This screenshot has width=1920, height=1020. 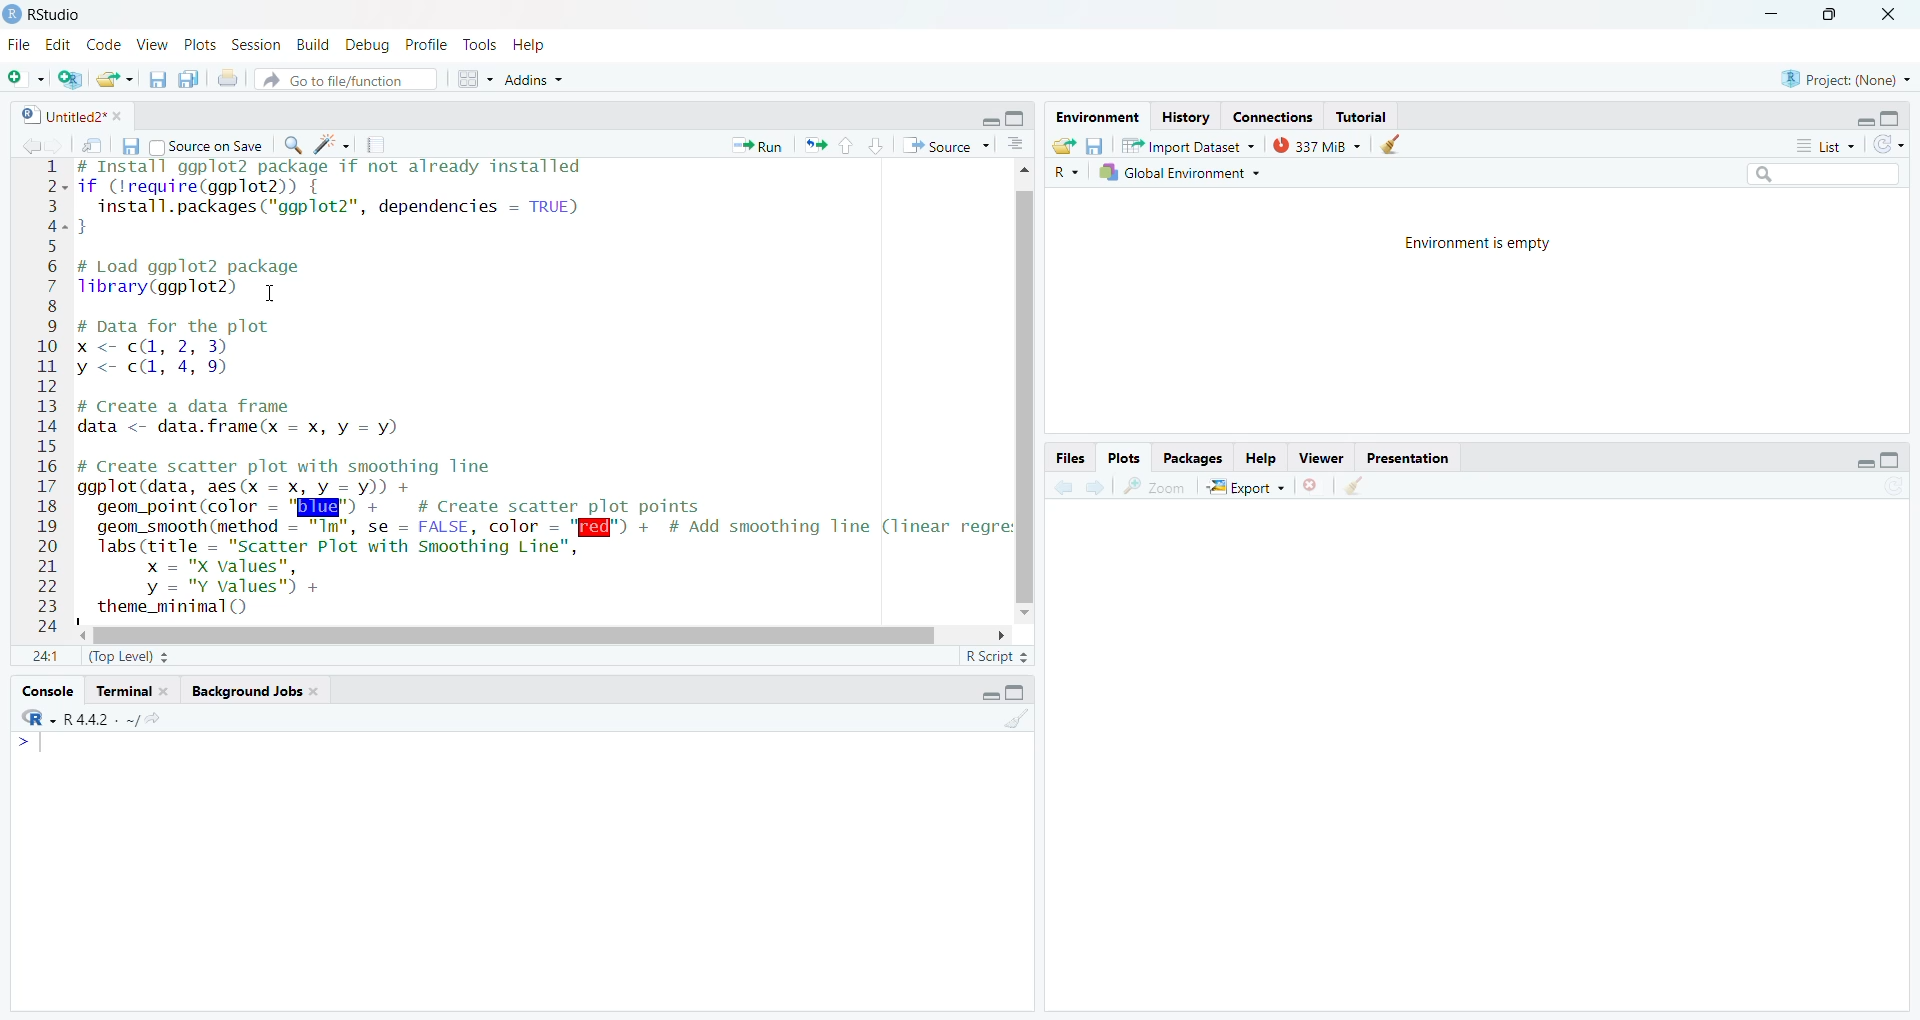 I want to click on List , so click(x=1827, y=147).